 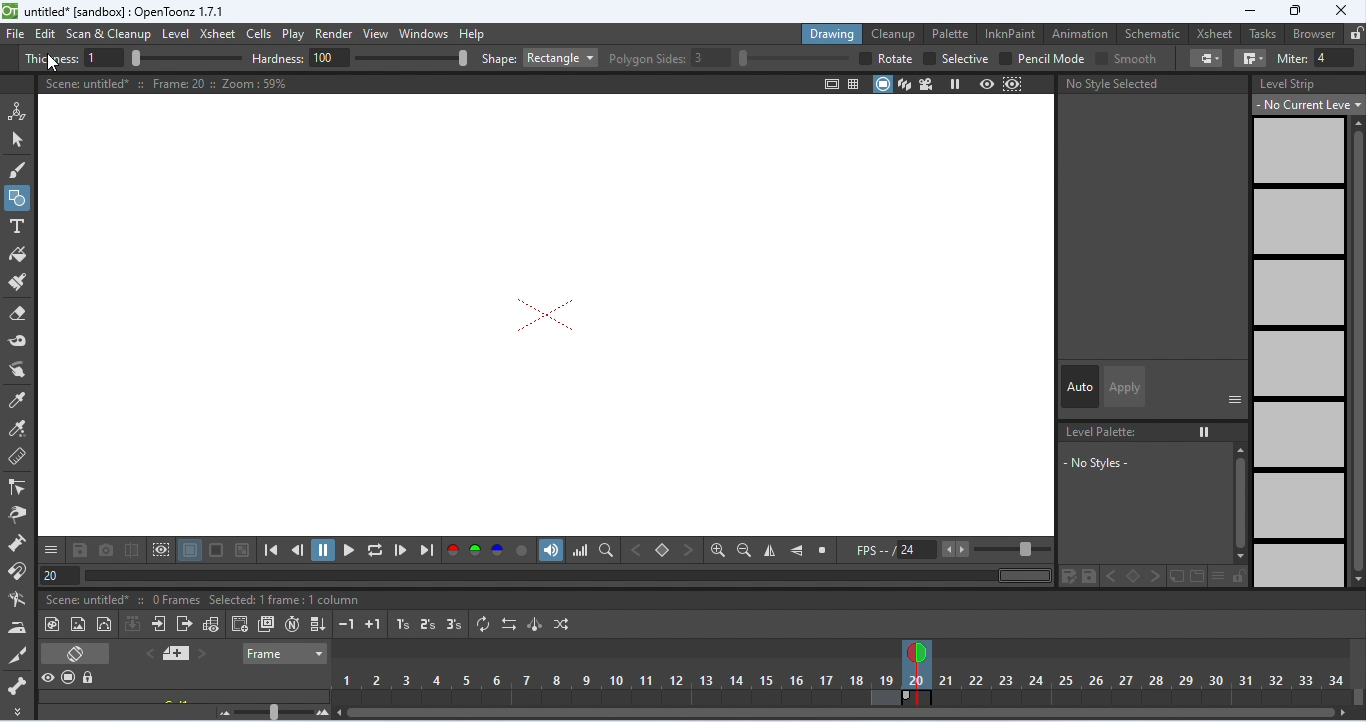 What do you see at coordinates (52, 623) in the screenshot?
I see `new toonz raster level` at bounding box center [52, 623].